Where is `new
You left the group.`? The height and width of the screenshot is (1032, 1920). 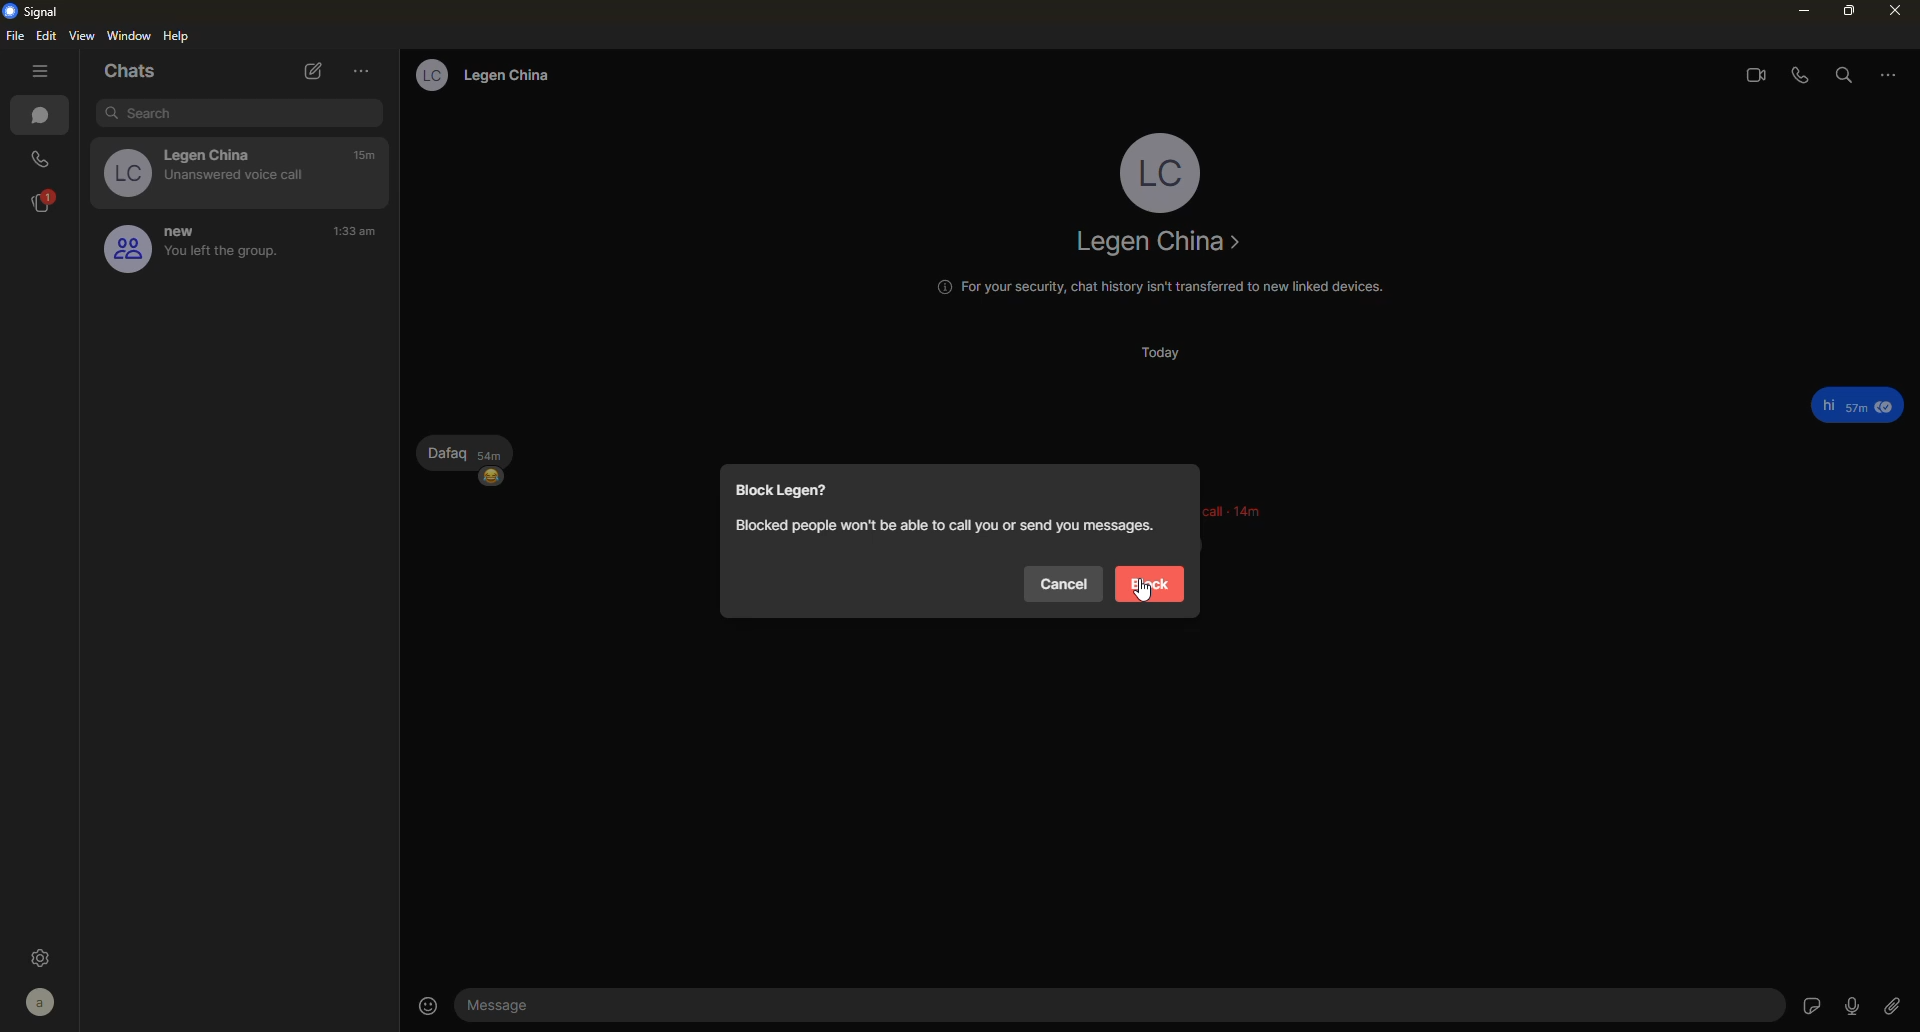 new
You left the group. is located at coordinates (183, 250).